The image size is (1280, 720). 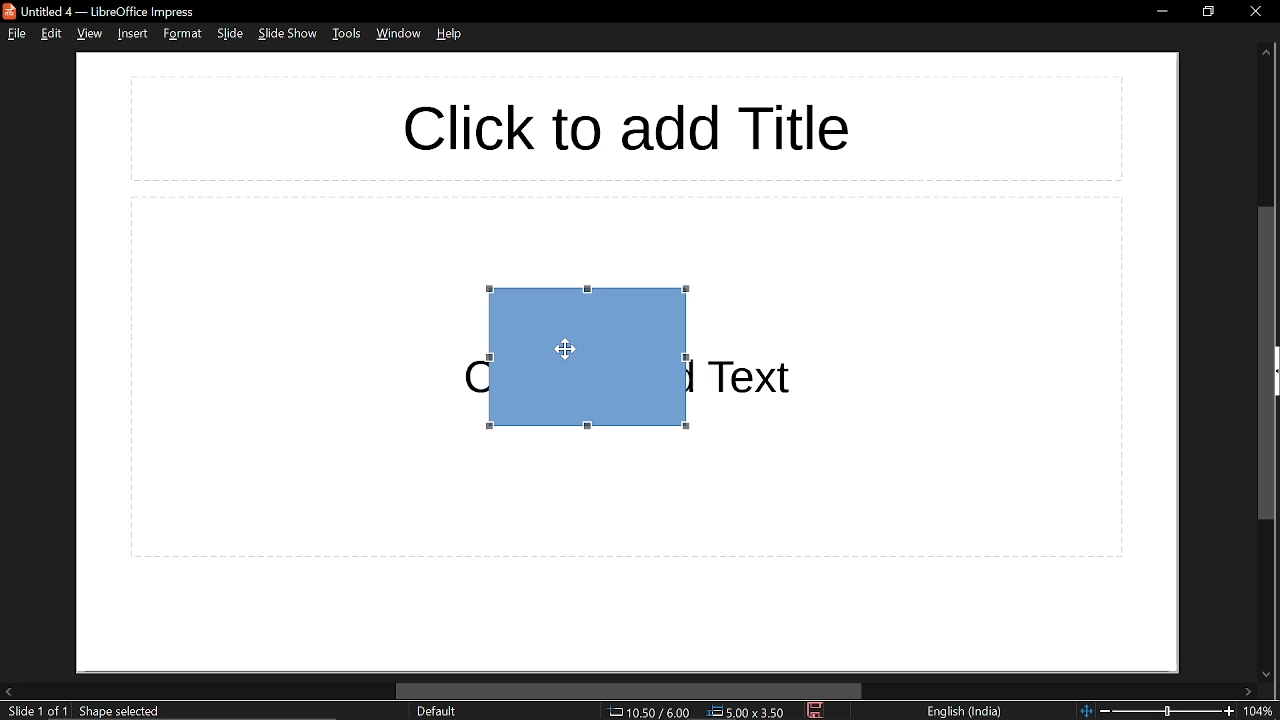 I want to click on close, so click(x=1255, y=10).